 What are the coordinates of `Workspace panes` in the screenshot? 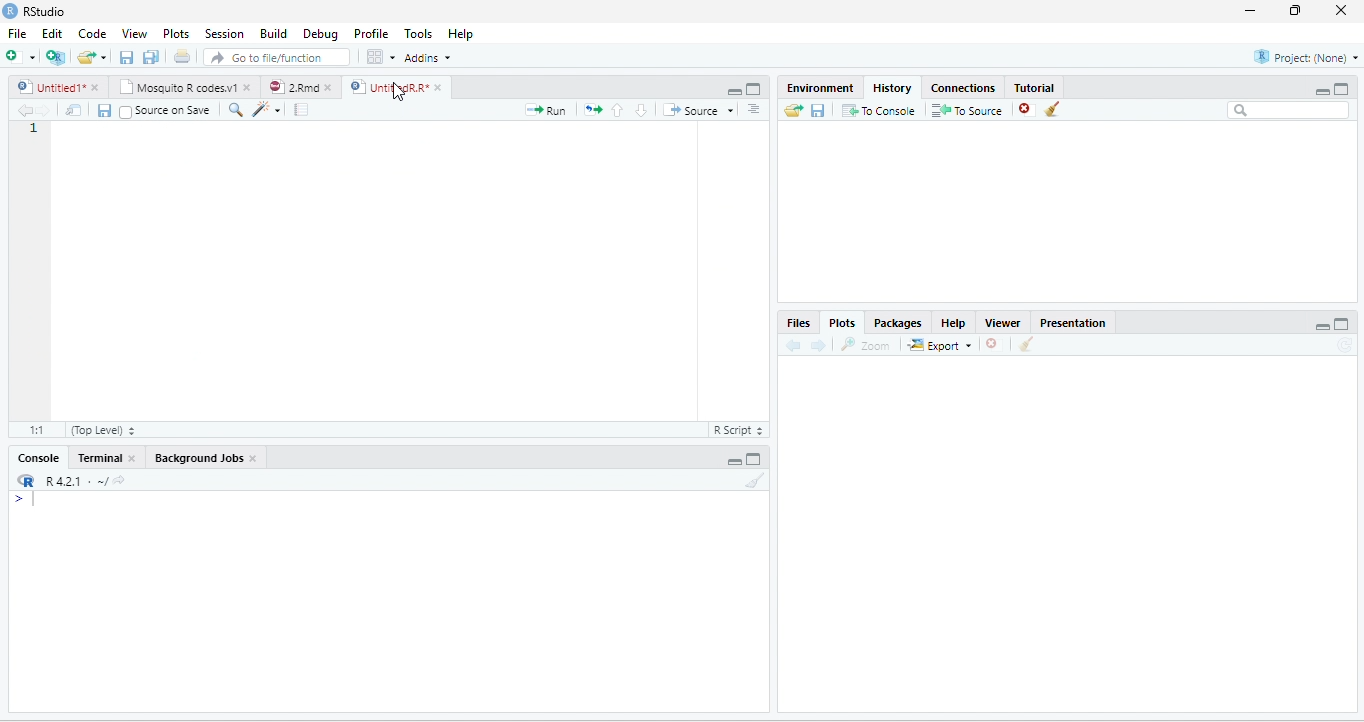 It's located at (379, 56).